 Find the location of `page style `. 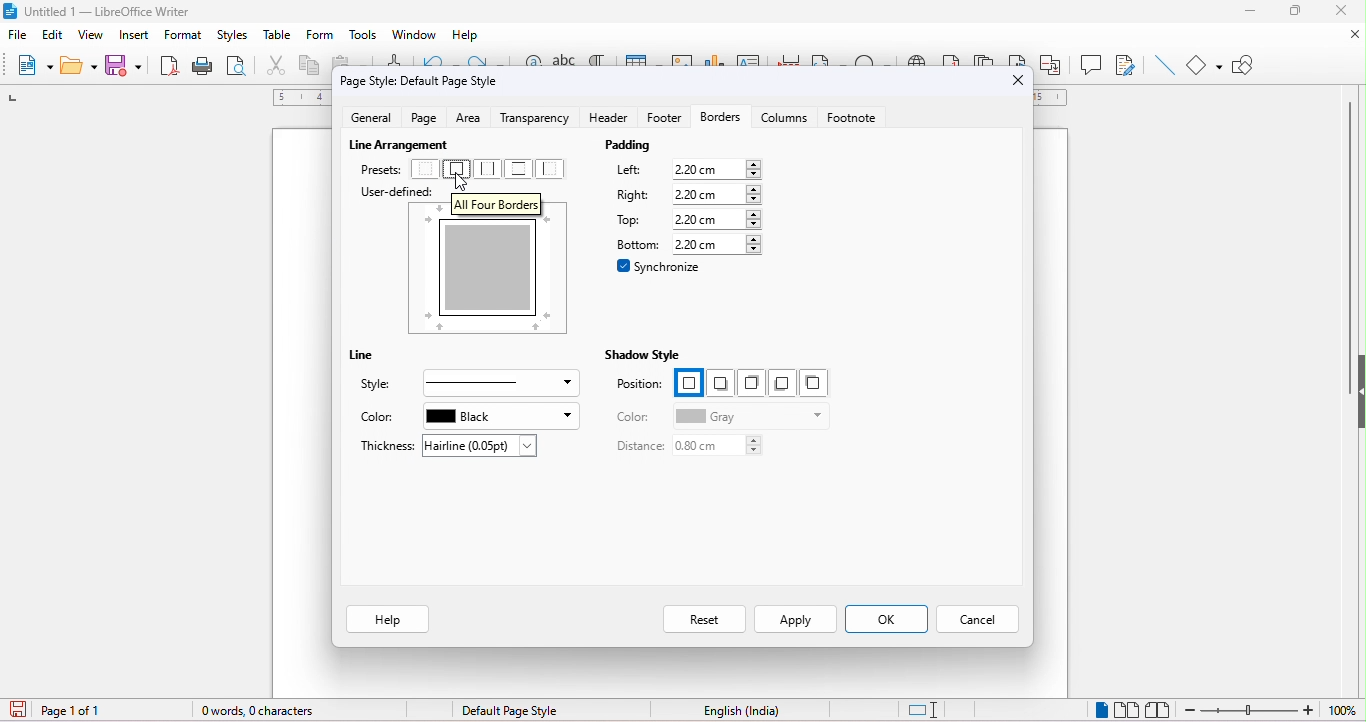

page style  is located at coordinates (508, 709).